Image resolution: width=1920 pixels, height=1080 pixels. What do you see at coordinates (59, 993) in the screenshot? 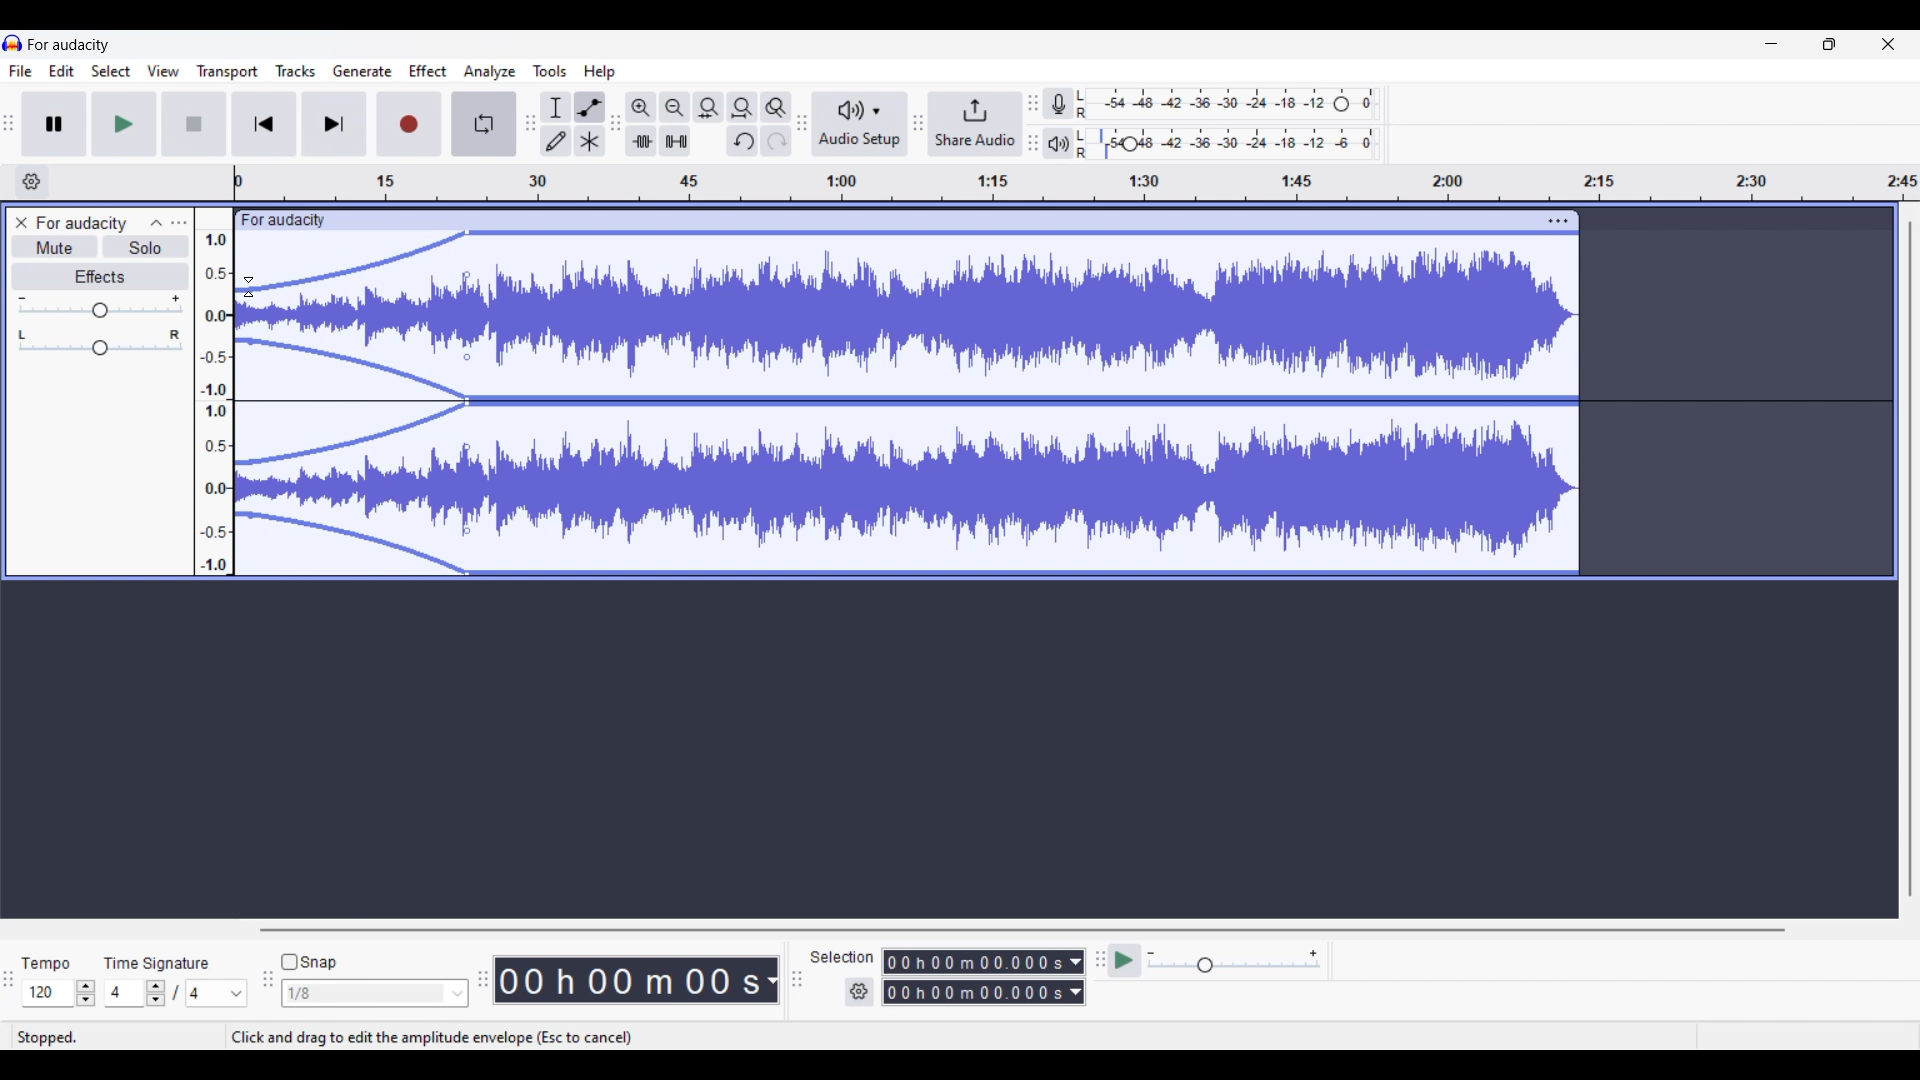
I see `Tempo settings` at bounding box center [59, 993].